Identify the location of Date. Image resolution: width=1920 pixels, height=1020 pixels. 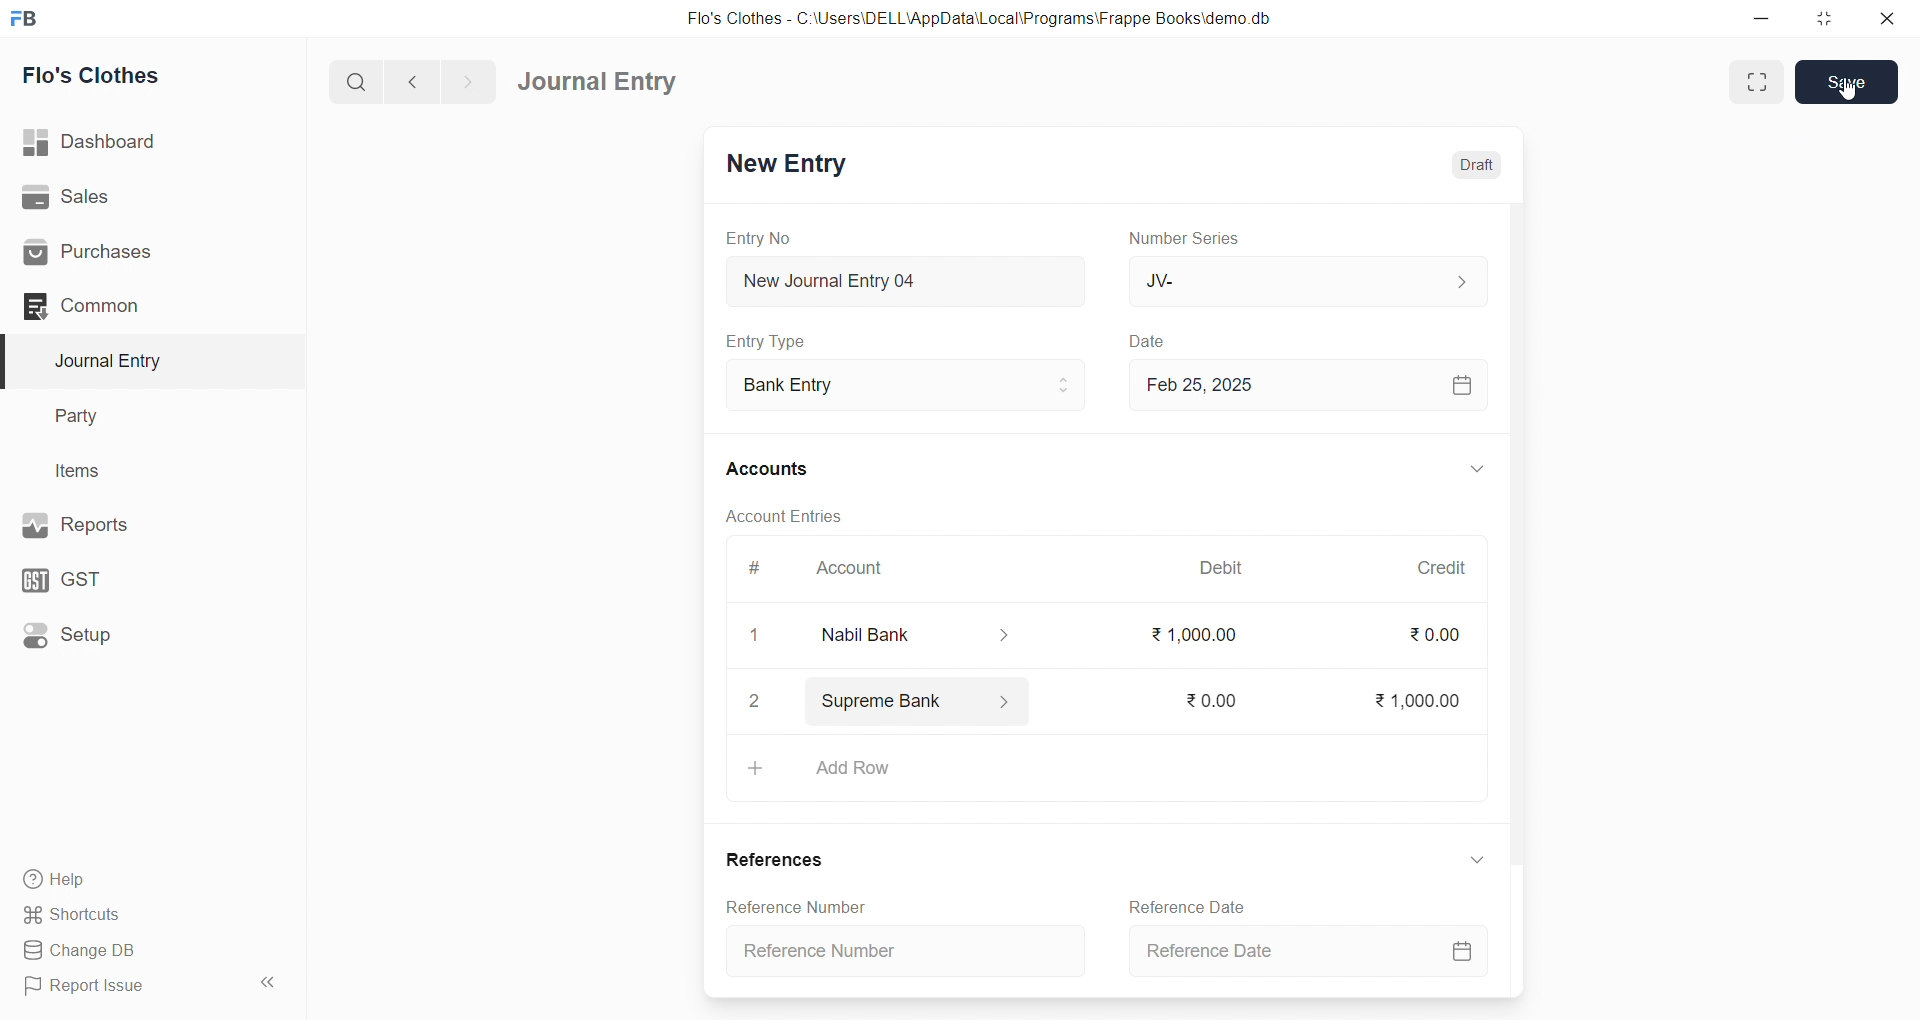
(1150, 342).